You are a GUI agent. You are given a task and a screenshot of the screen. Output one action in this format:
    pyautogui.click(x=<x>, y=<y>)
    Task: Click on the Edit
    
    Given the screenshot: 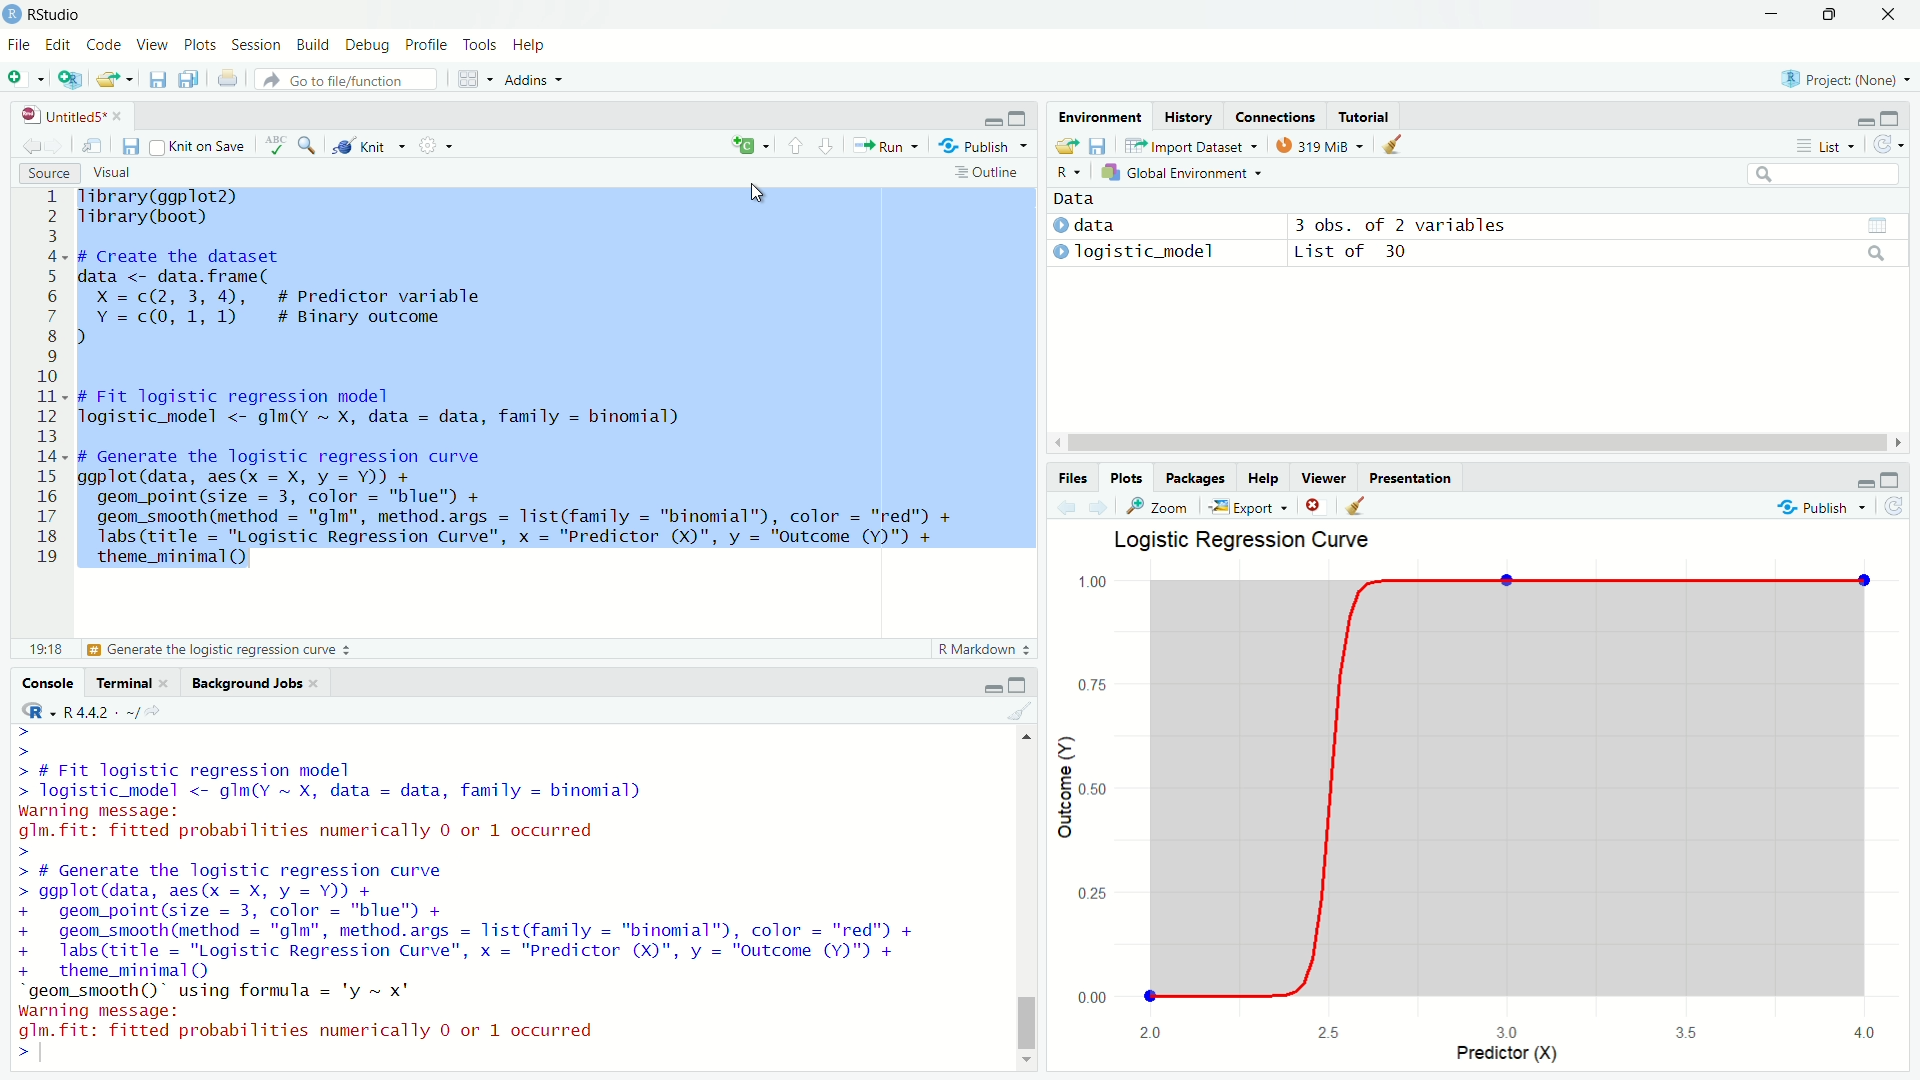 What is the action you would take?
    pyautogui.click(x=56, y=43)
    